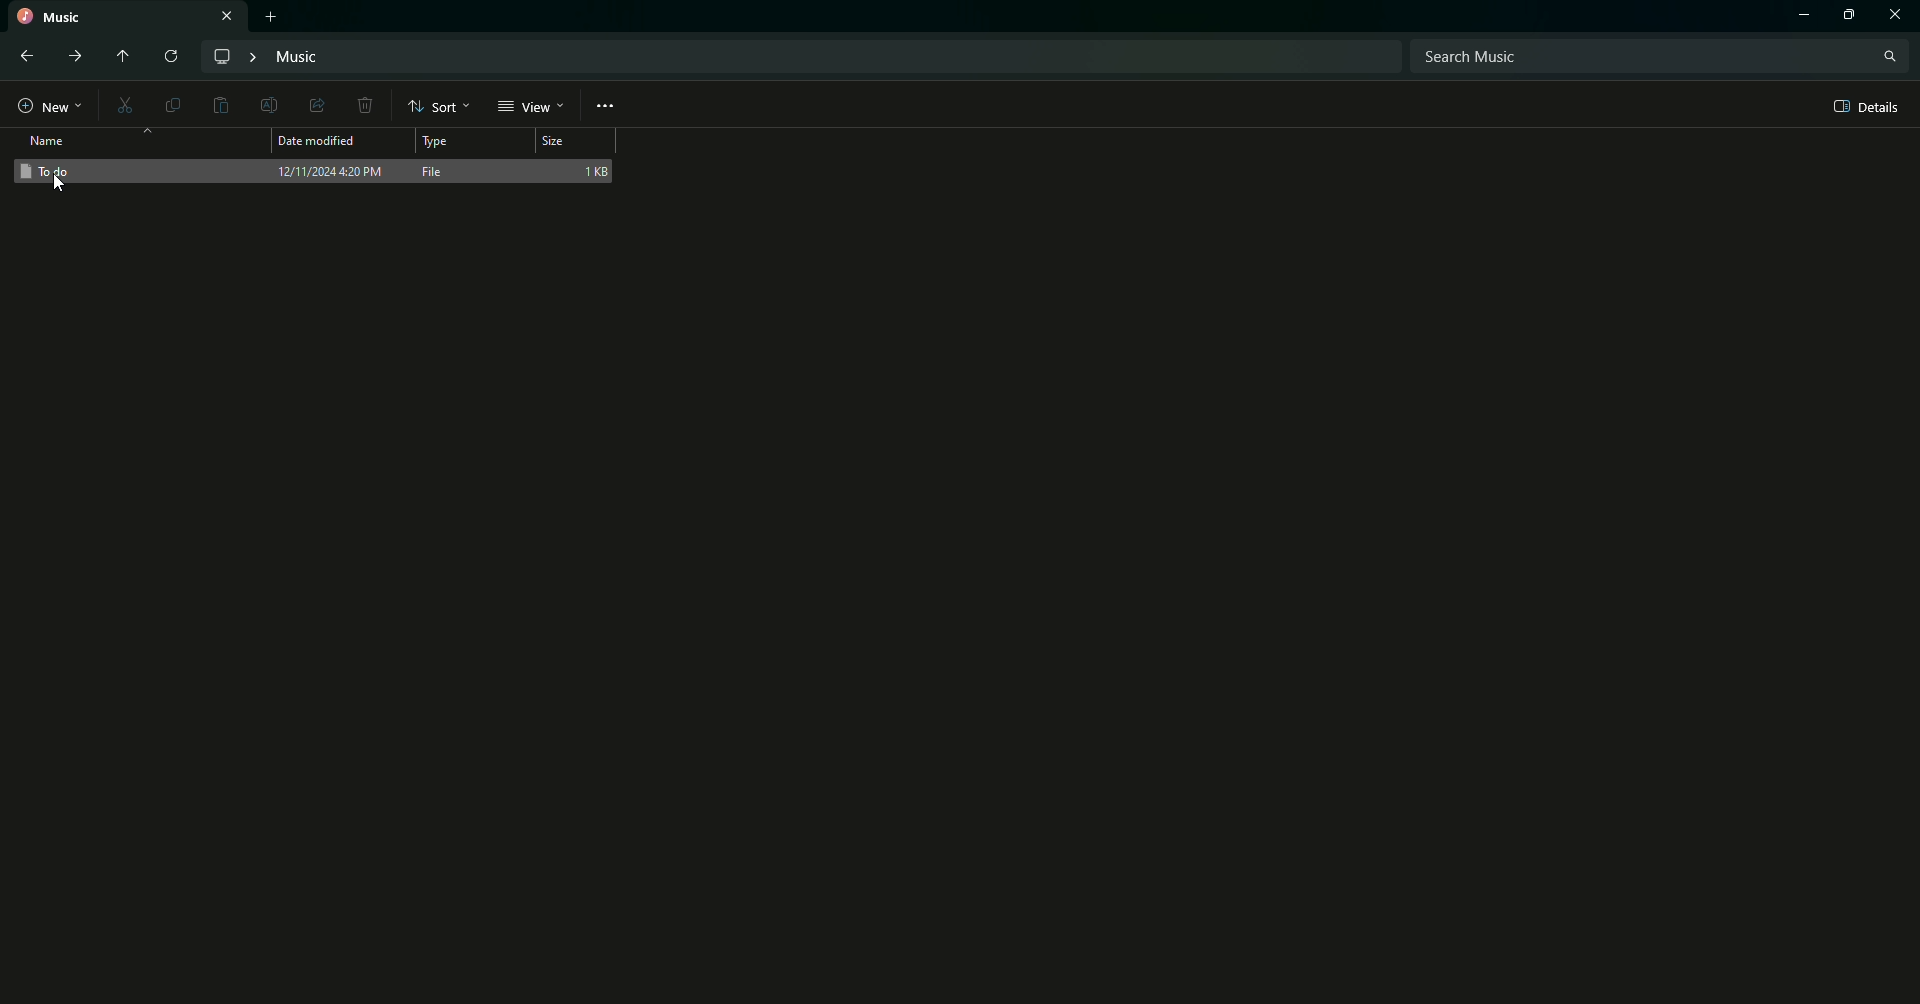  Describe the element at coordinates (174, 107) in the screenshot. I see `Copy` at that location.